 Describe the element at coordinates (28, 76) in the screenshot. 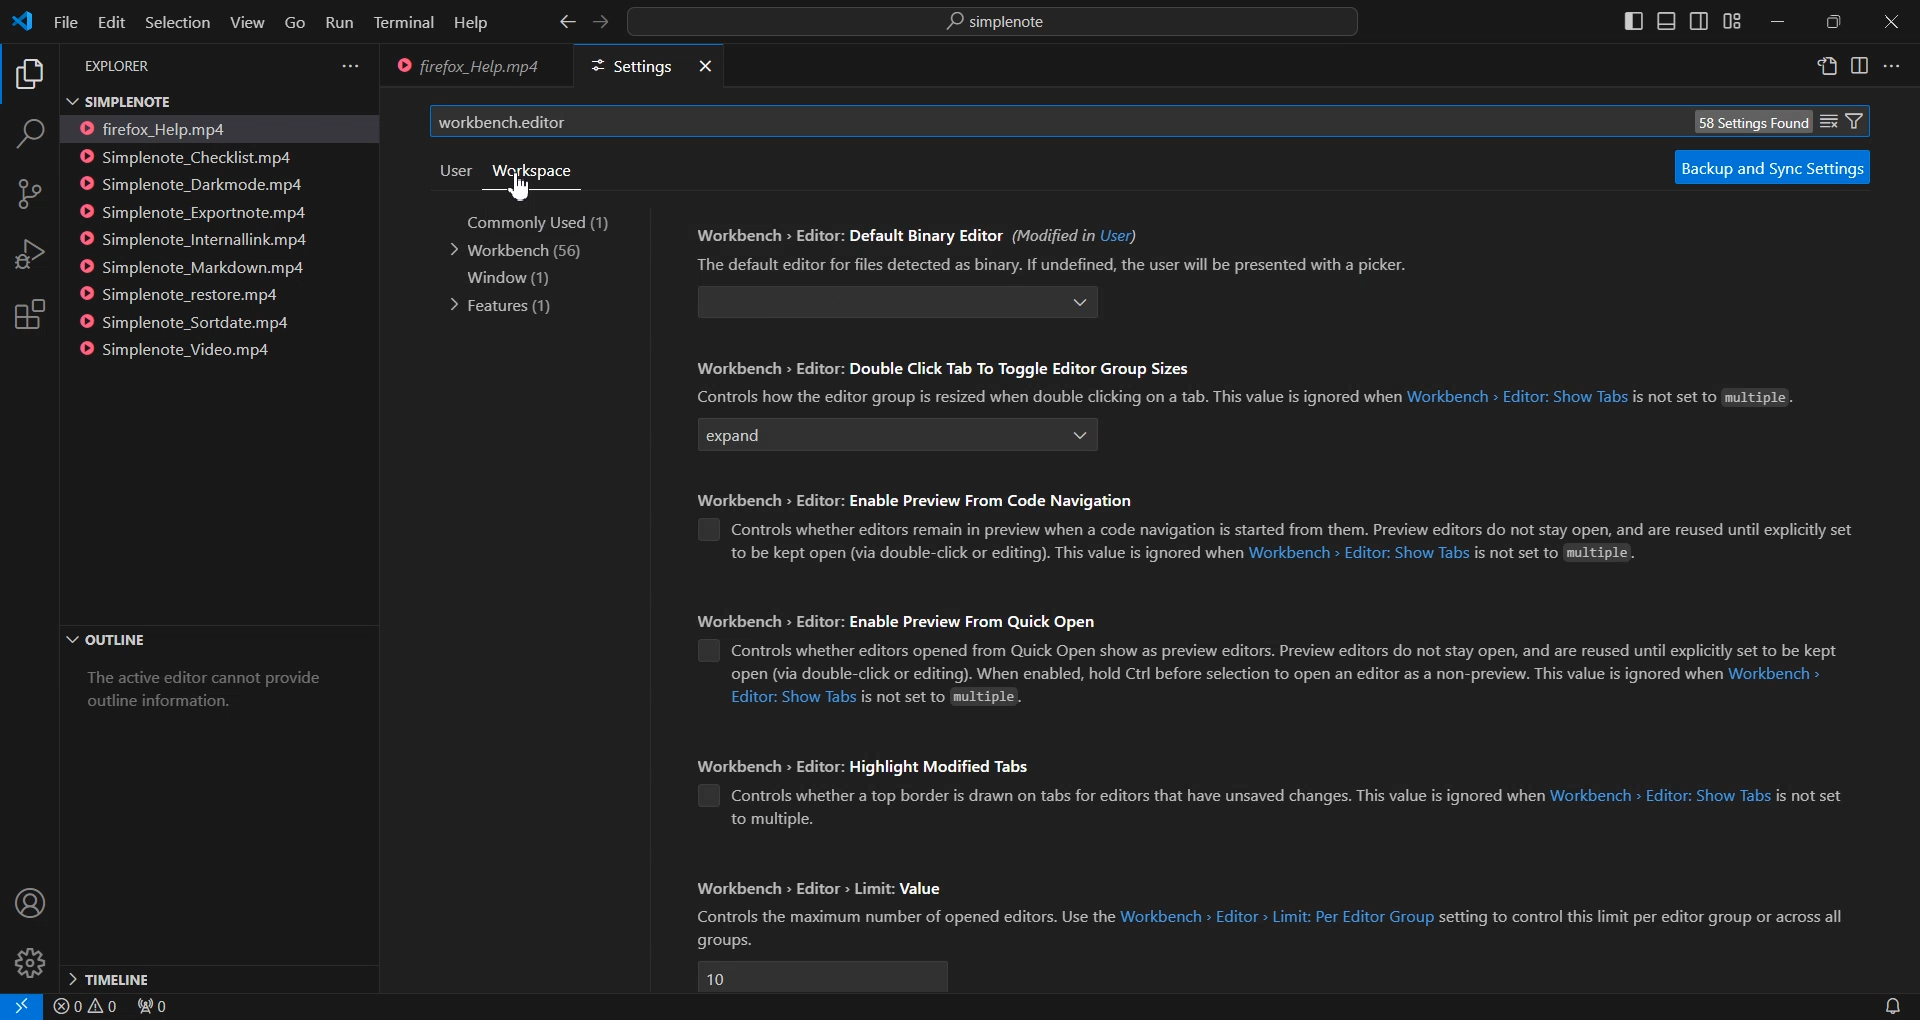

I see `Explorer` at that location.